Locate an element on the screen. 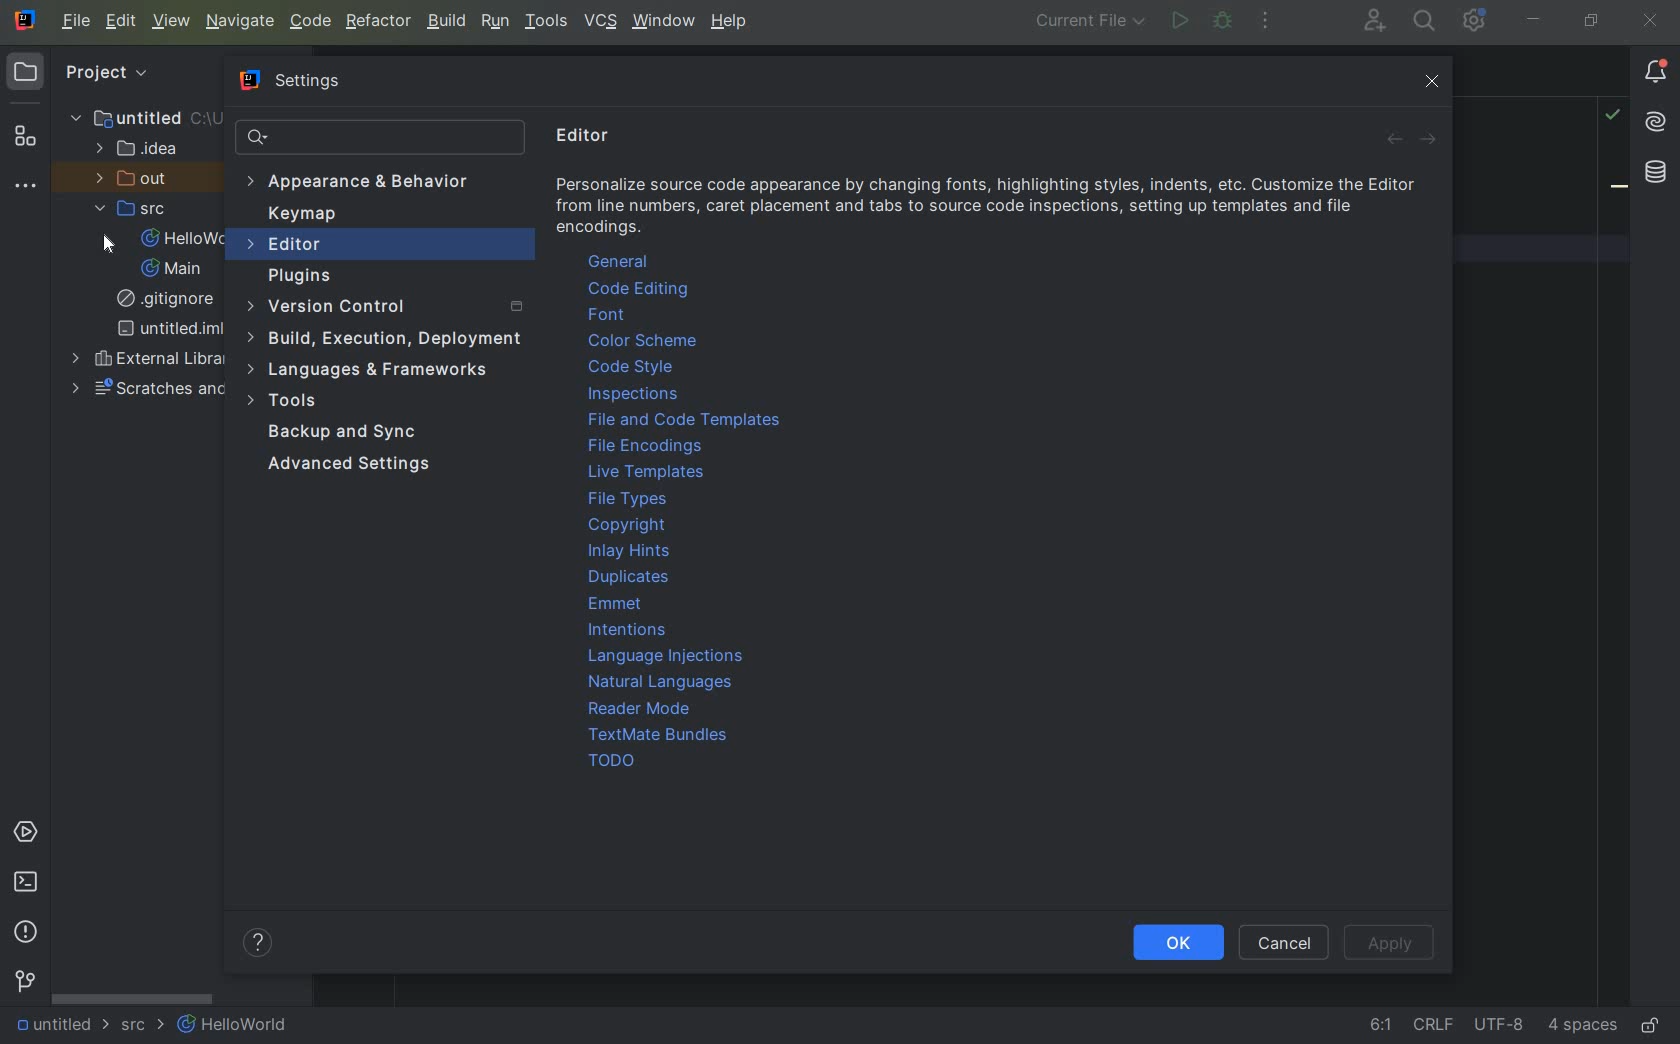 The width and height of the screenshot is (1680, 1044). SRC is located at coordinates (141, 1024).